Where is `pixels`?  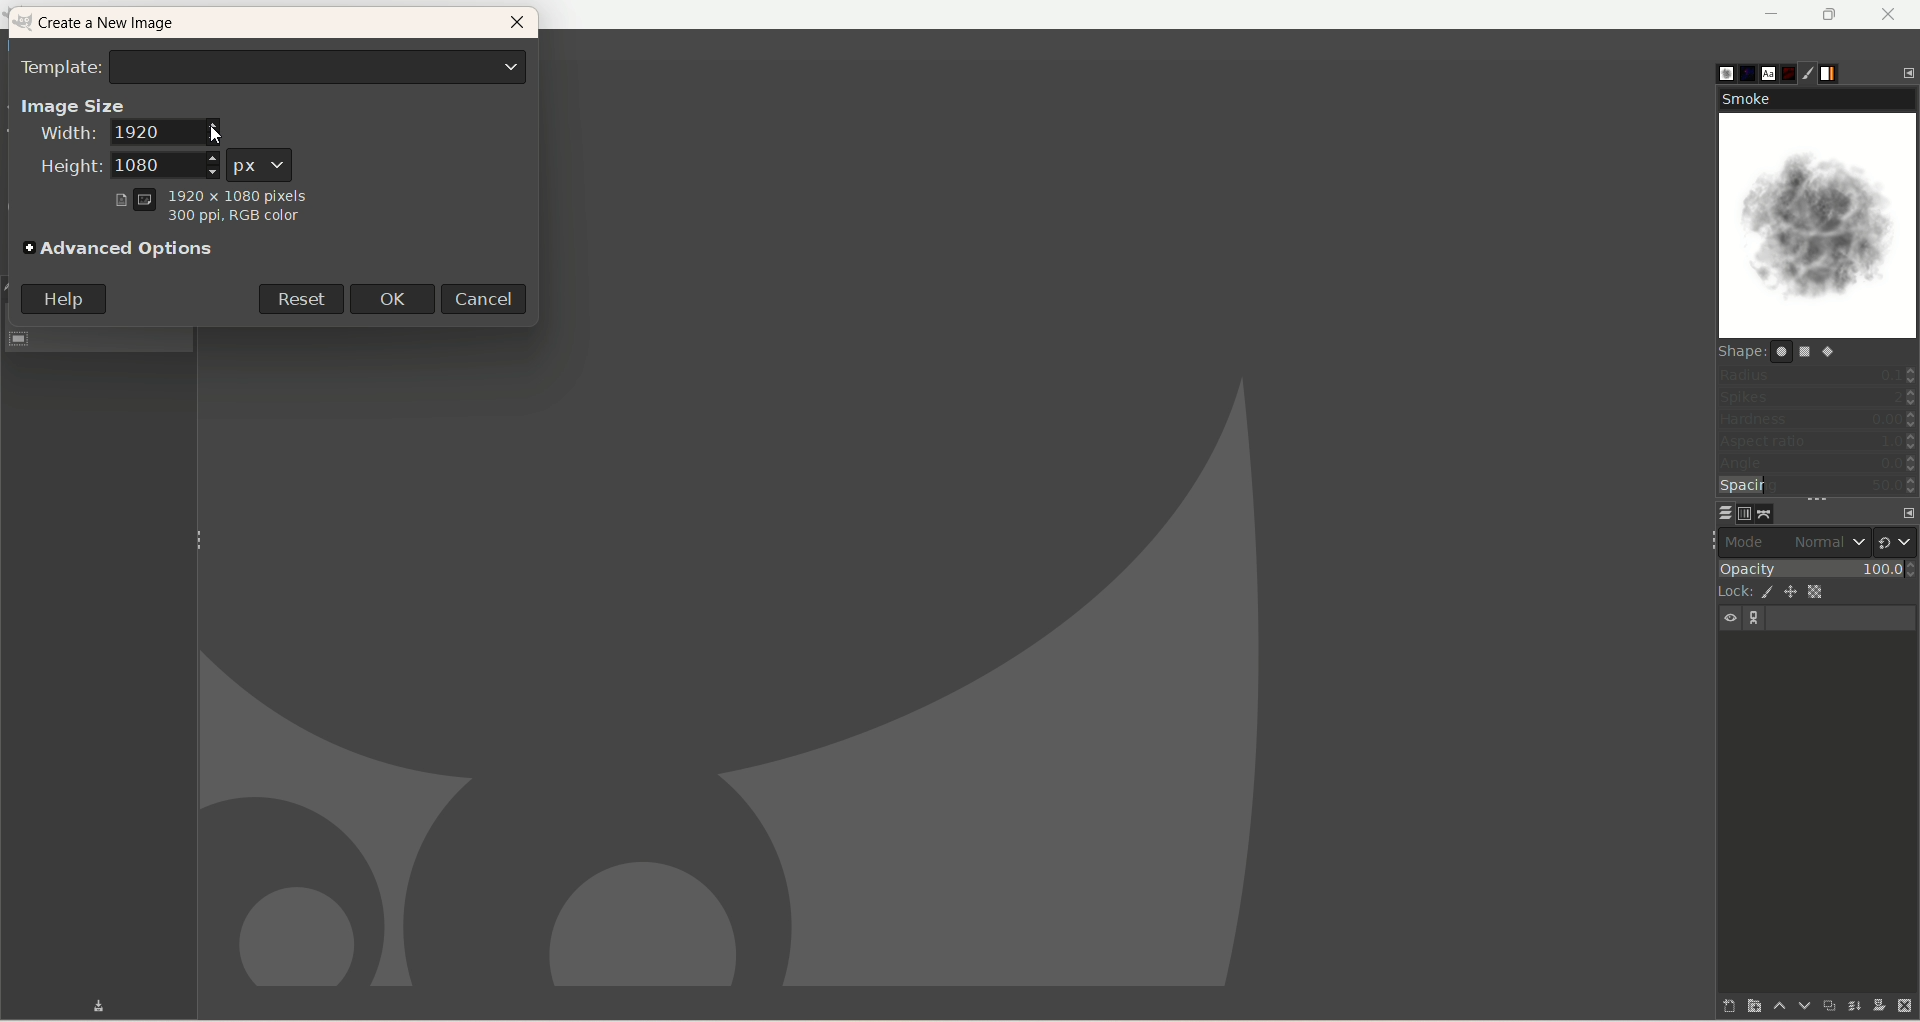
pixels is located at coordinates (211, 193).